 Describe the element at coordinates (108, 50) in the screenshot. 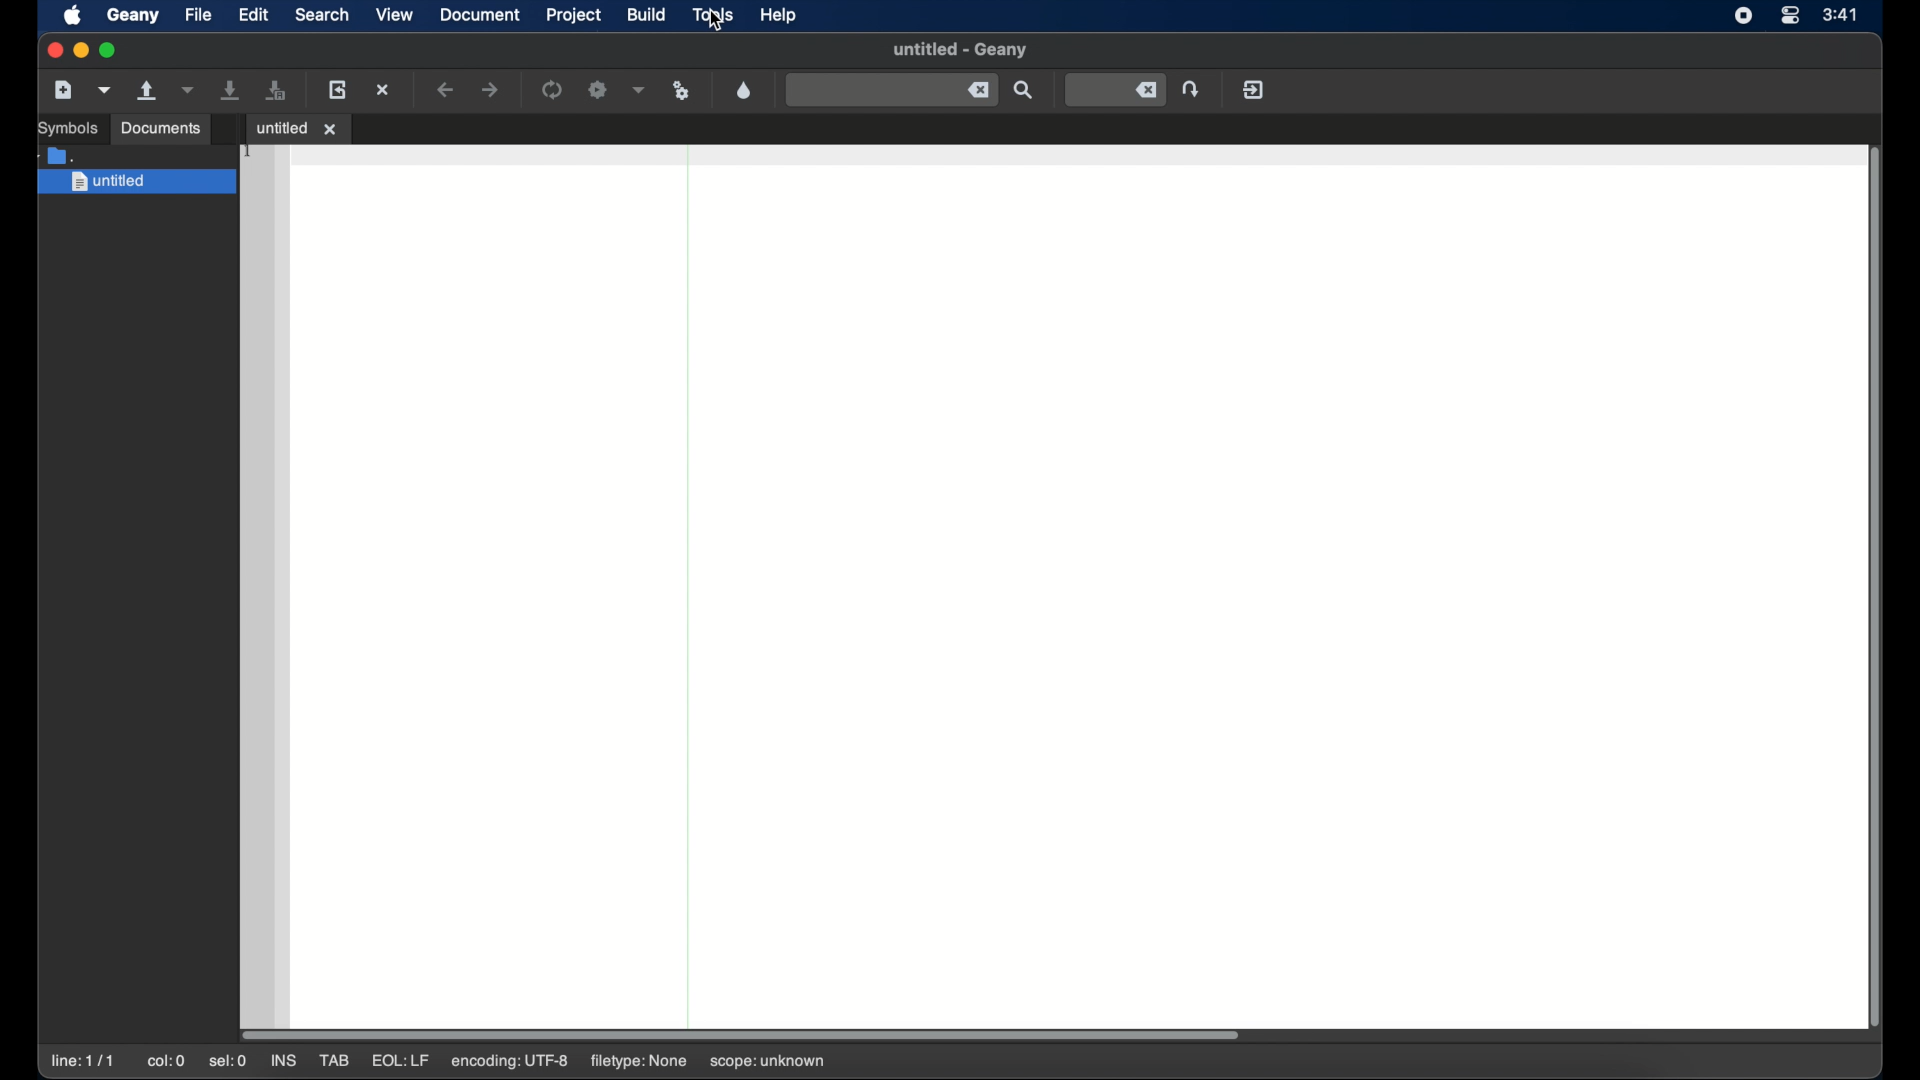

I see `maximize` at that location.